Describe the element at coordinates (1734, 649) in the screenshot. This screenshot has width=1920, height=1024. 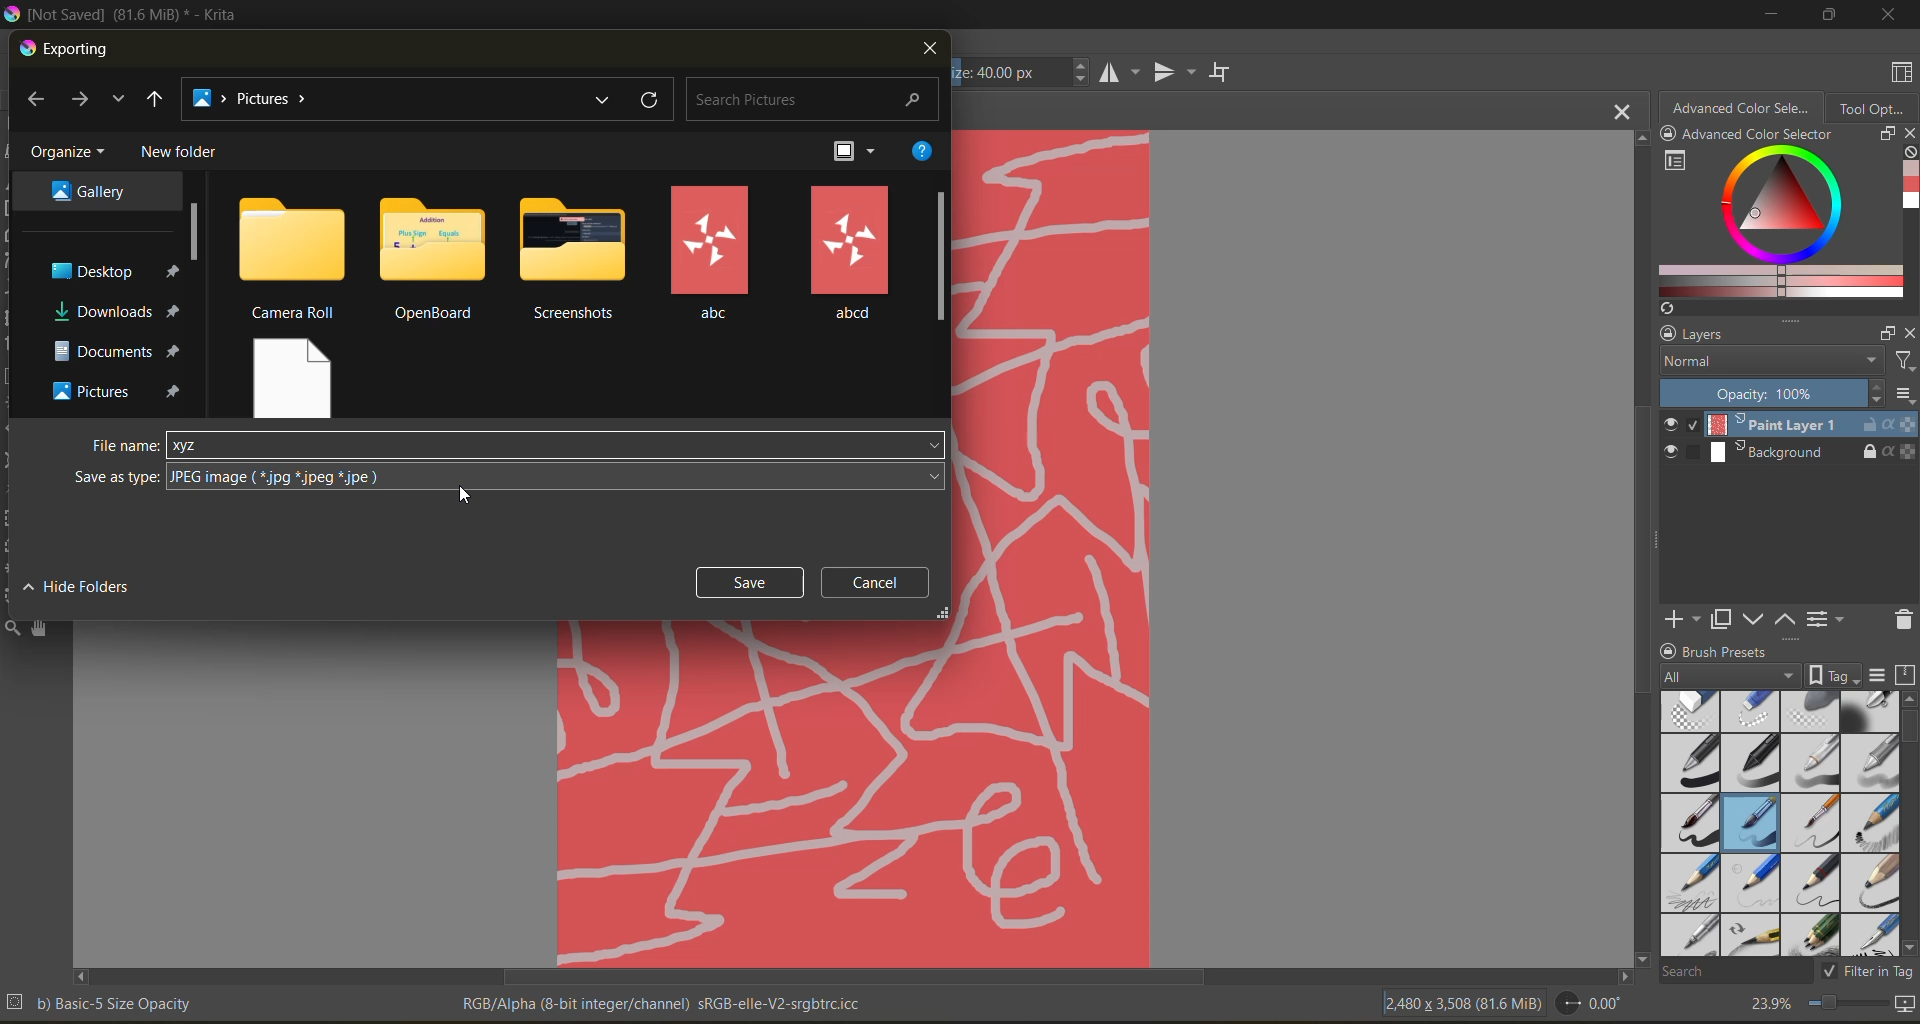
I see `Brush presets` at that location.